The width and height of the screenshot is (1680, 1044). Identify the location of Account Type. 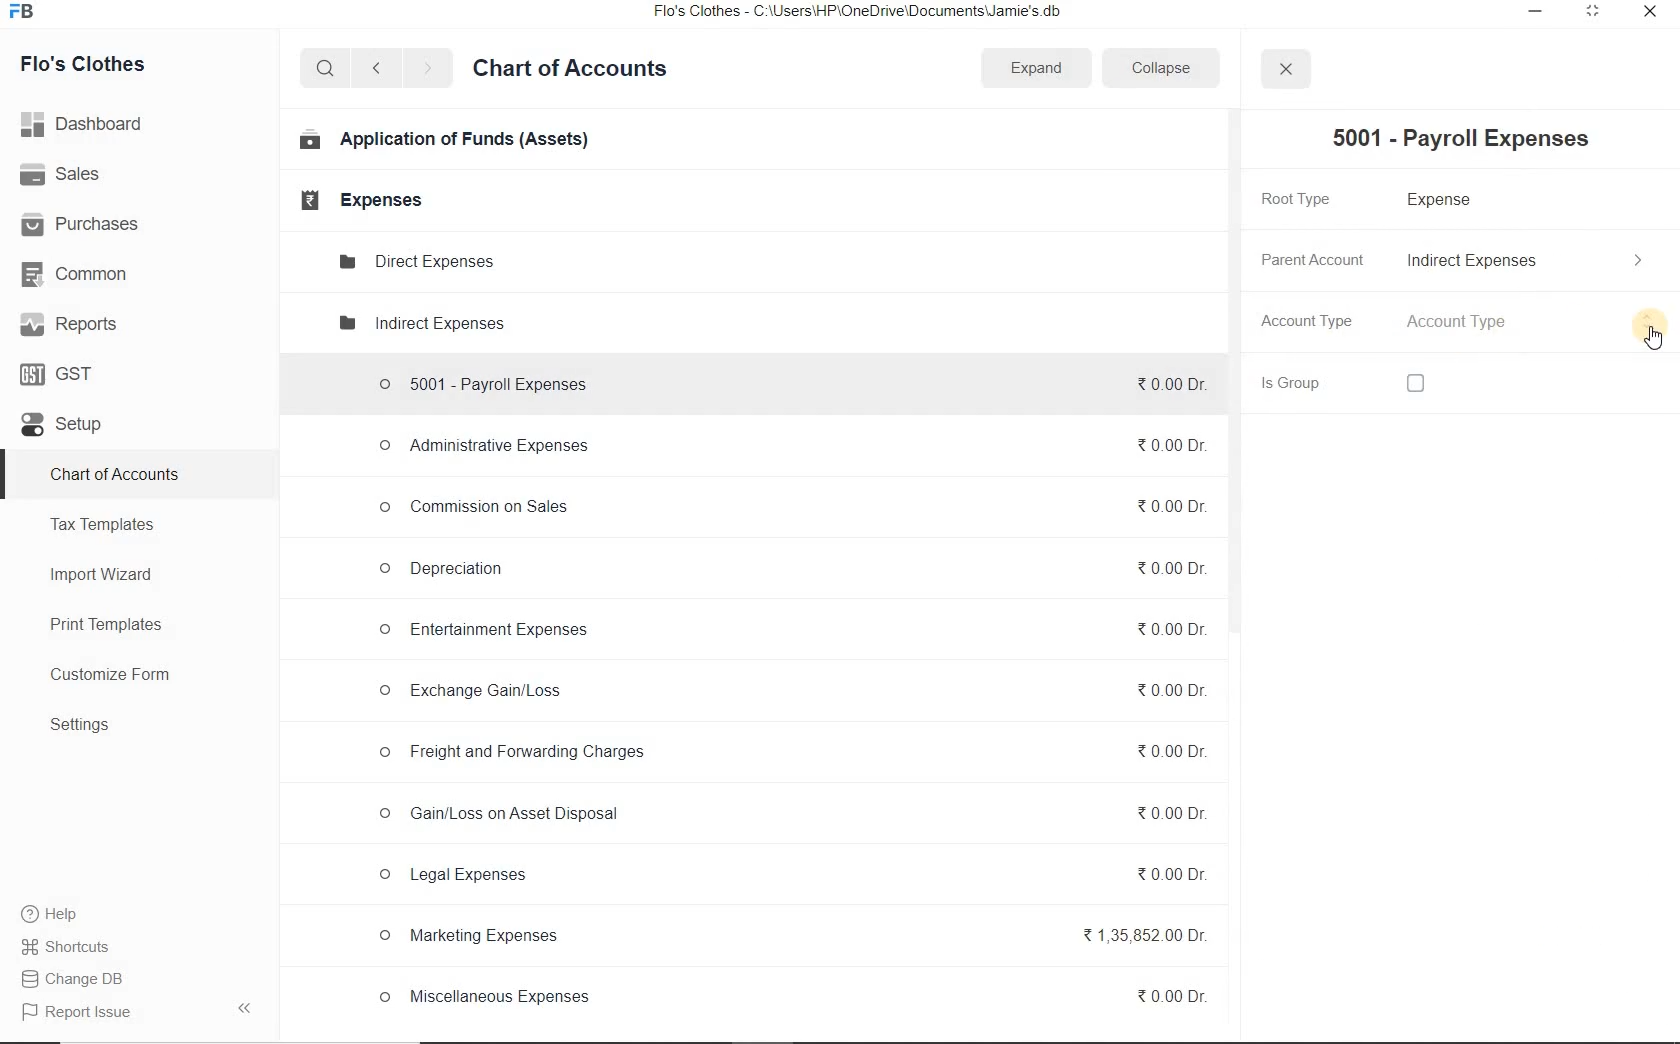
(1531, 323).